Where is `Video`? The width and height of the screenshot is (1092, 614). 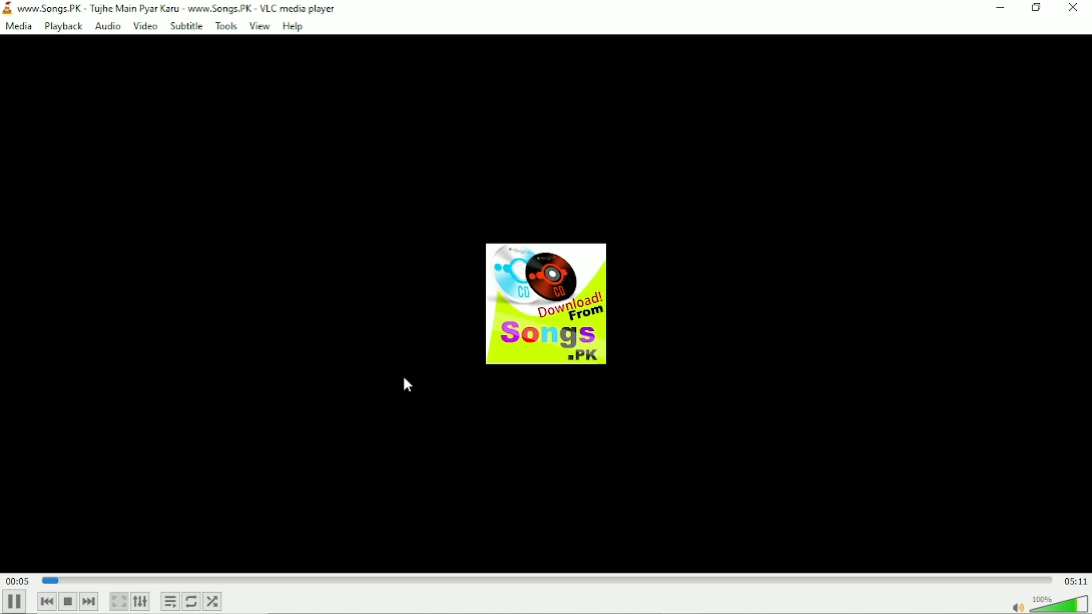 Video is located at coordinates (143, 27).